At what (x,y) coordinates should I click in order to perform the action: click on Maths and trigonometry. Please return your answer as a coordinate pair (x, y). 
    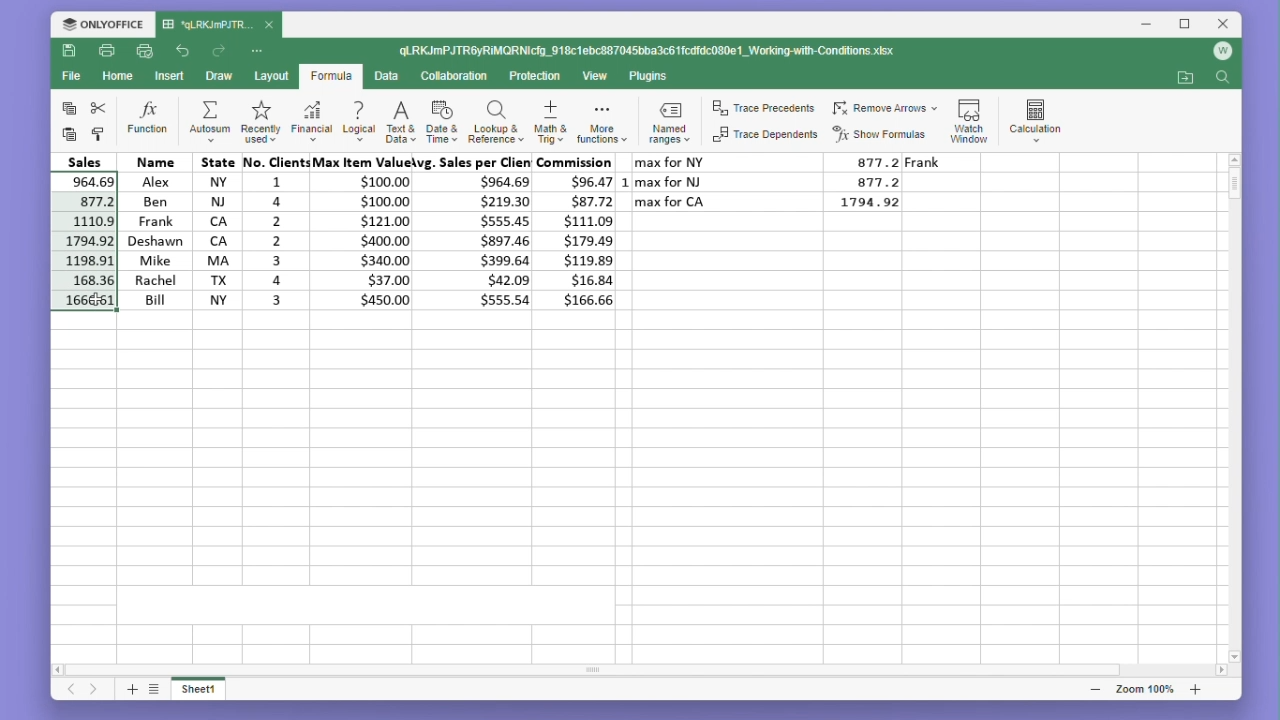
    Looking at the image, I should click on (551, 119).